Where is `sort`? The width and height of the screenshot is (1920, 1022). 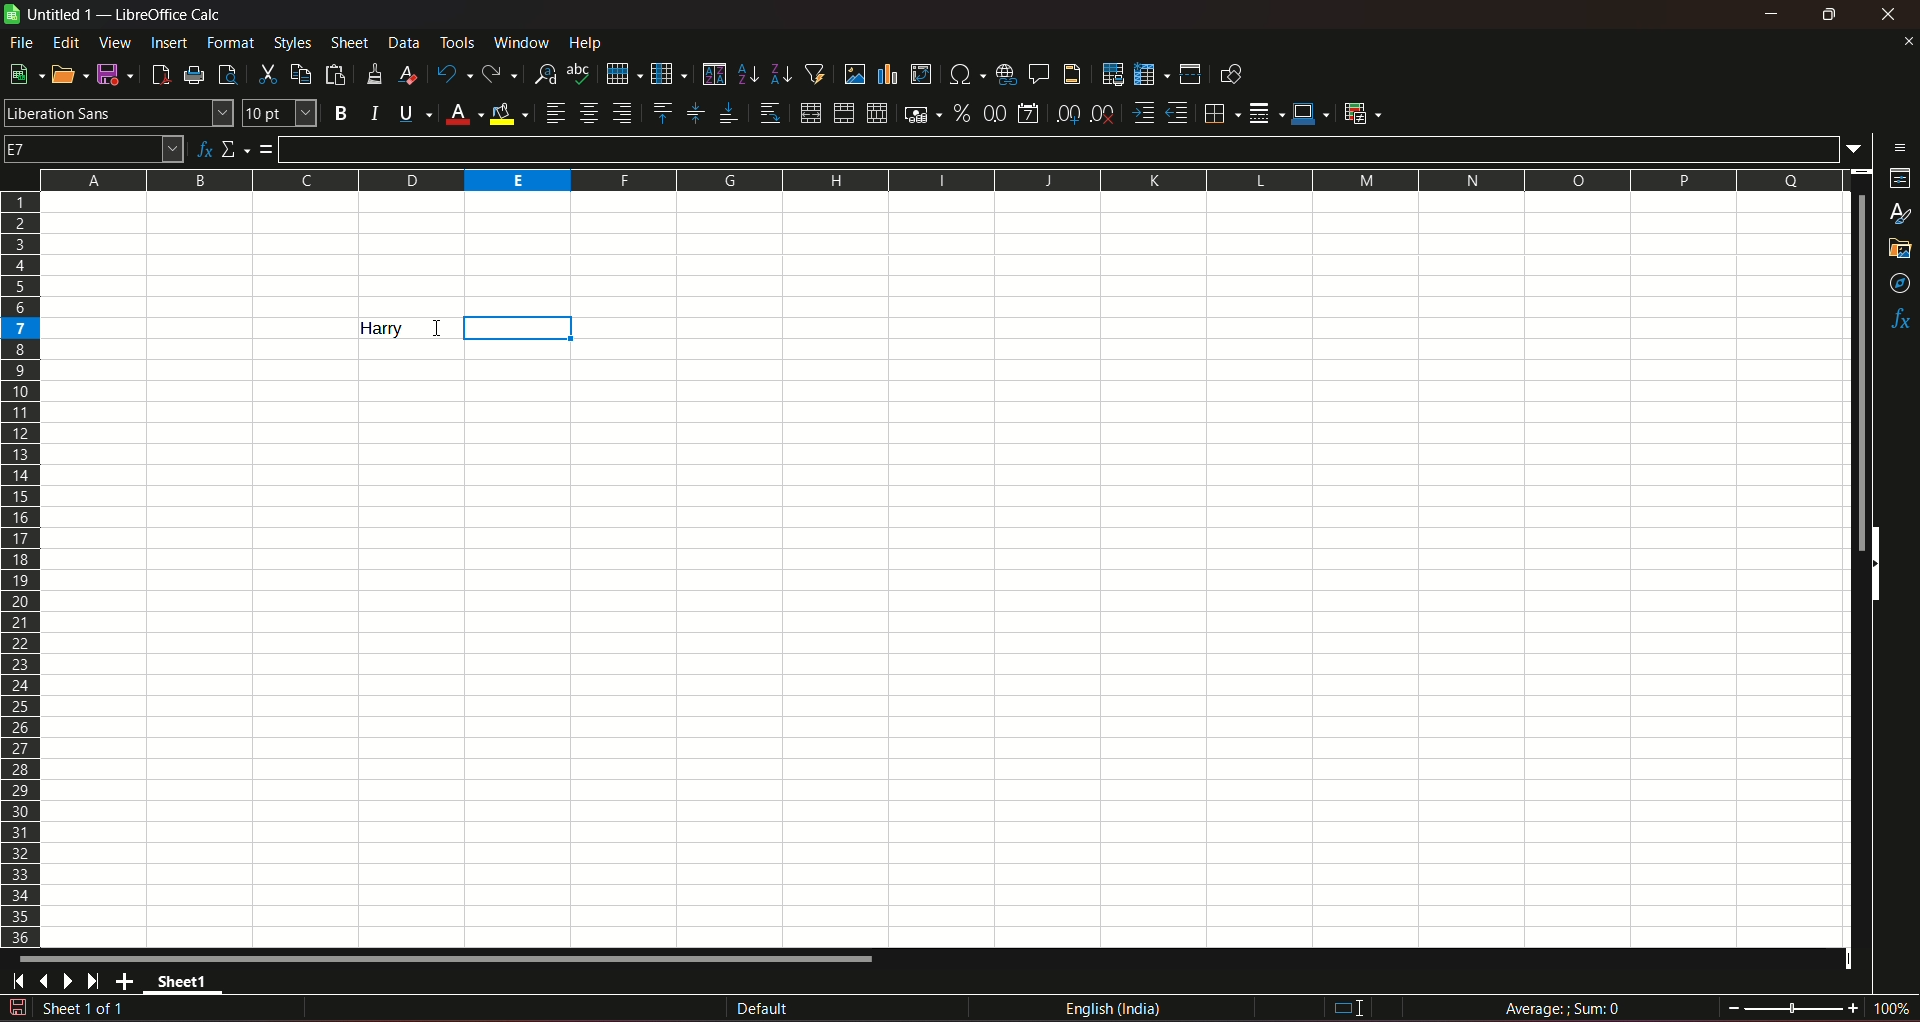
sort is located at coordinates (713, 74).